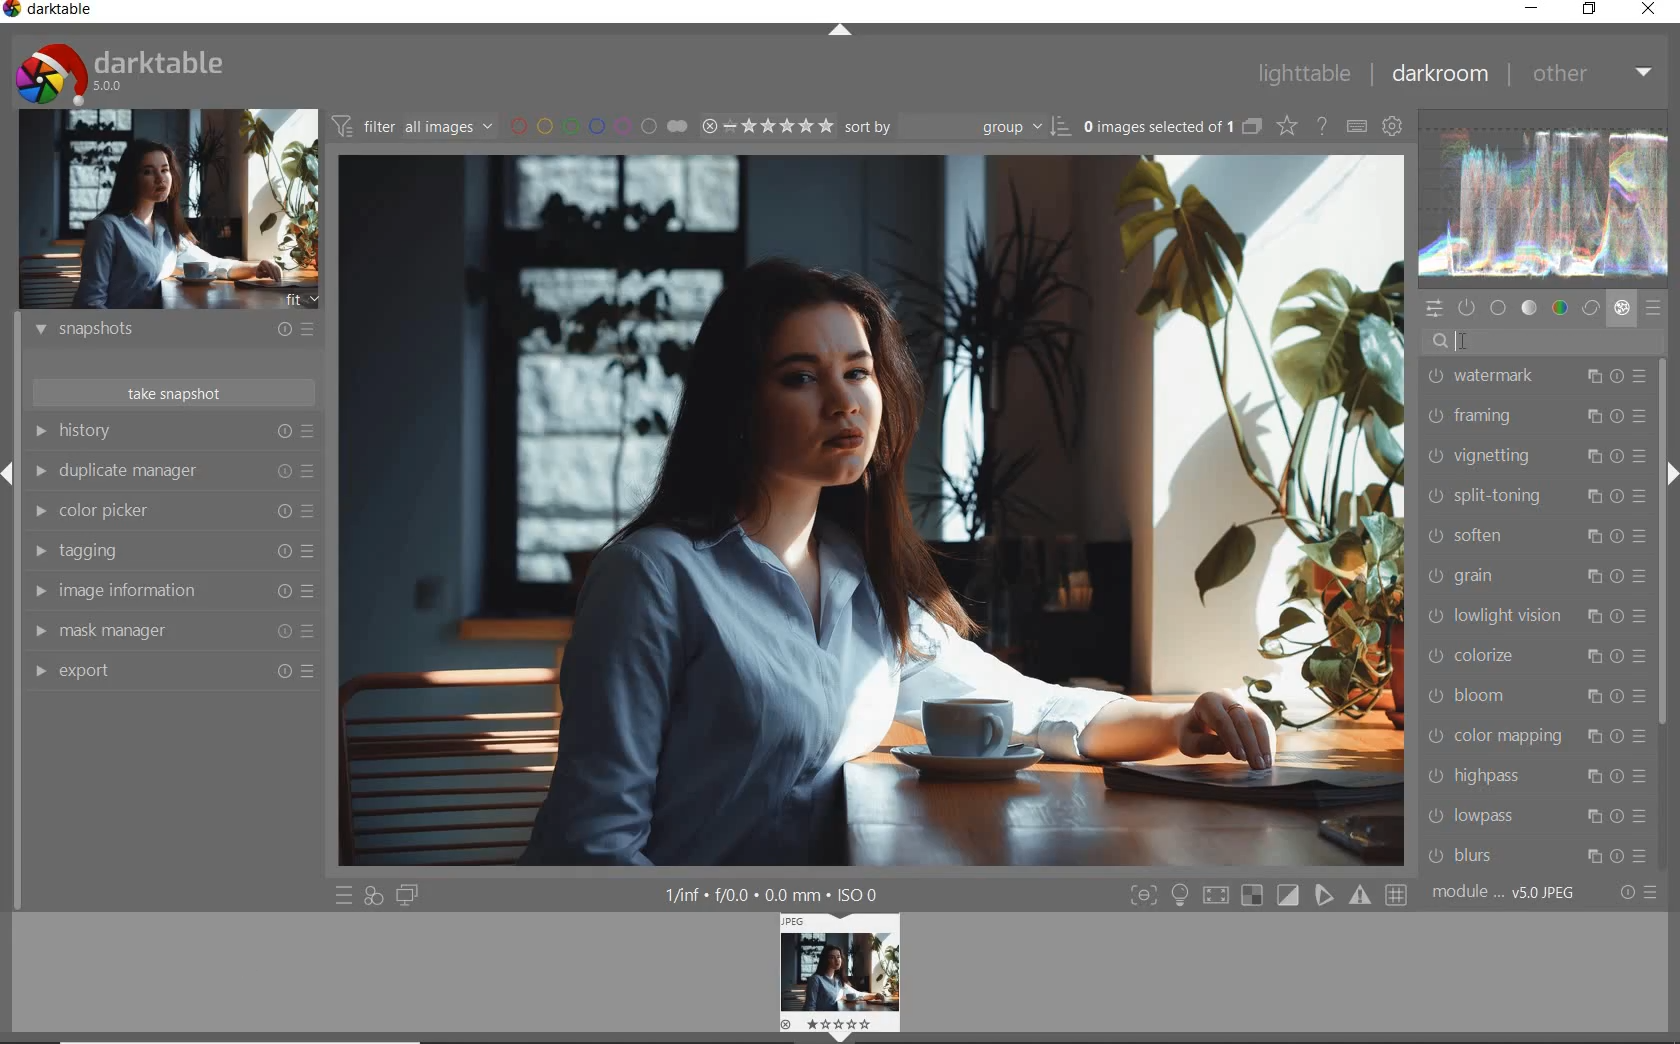 The image size is (1680, 1044). Describe the element at coordinates (1499, 308) in the screenshot. I see `base` at that location.